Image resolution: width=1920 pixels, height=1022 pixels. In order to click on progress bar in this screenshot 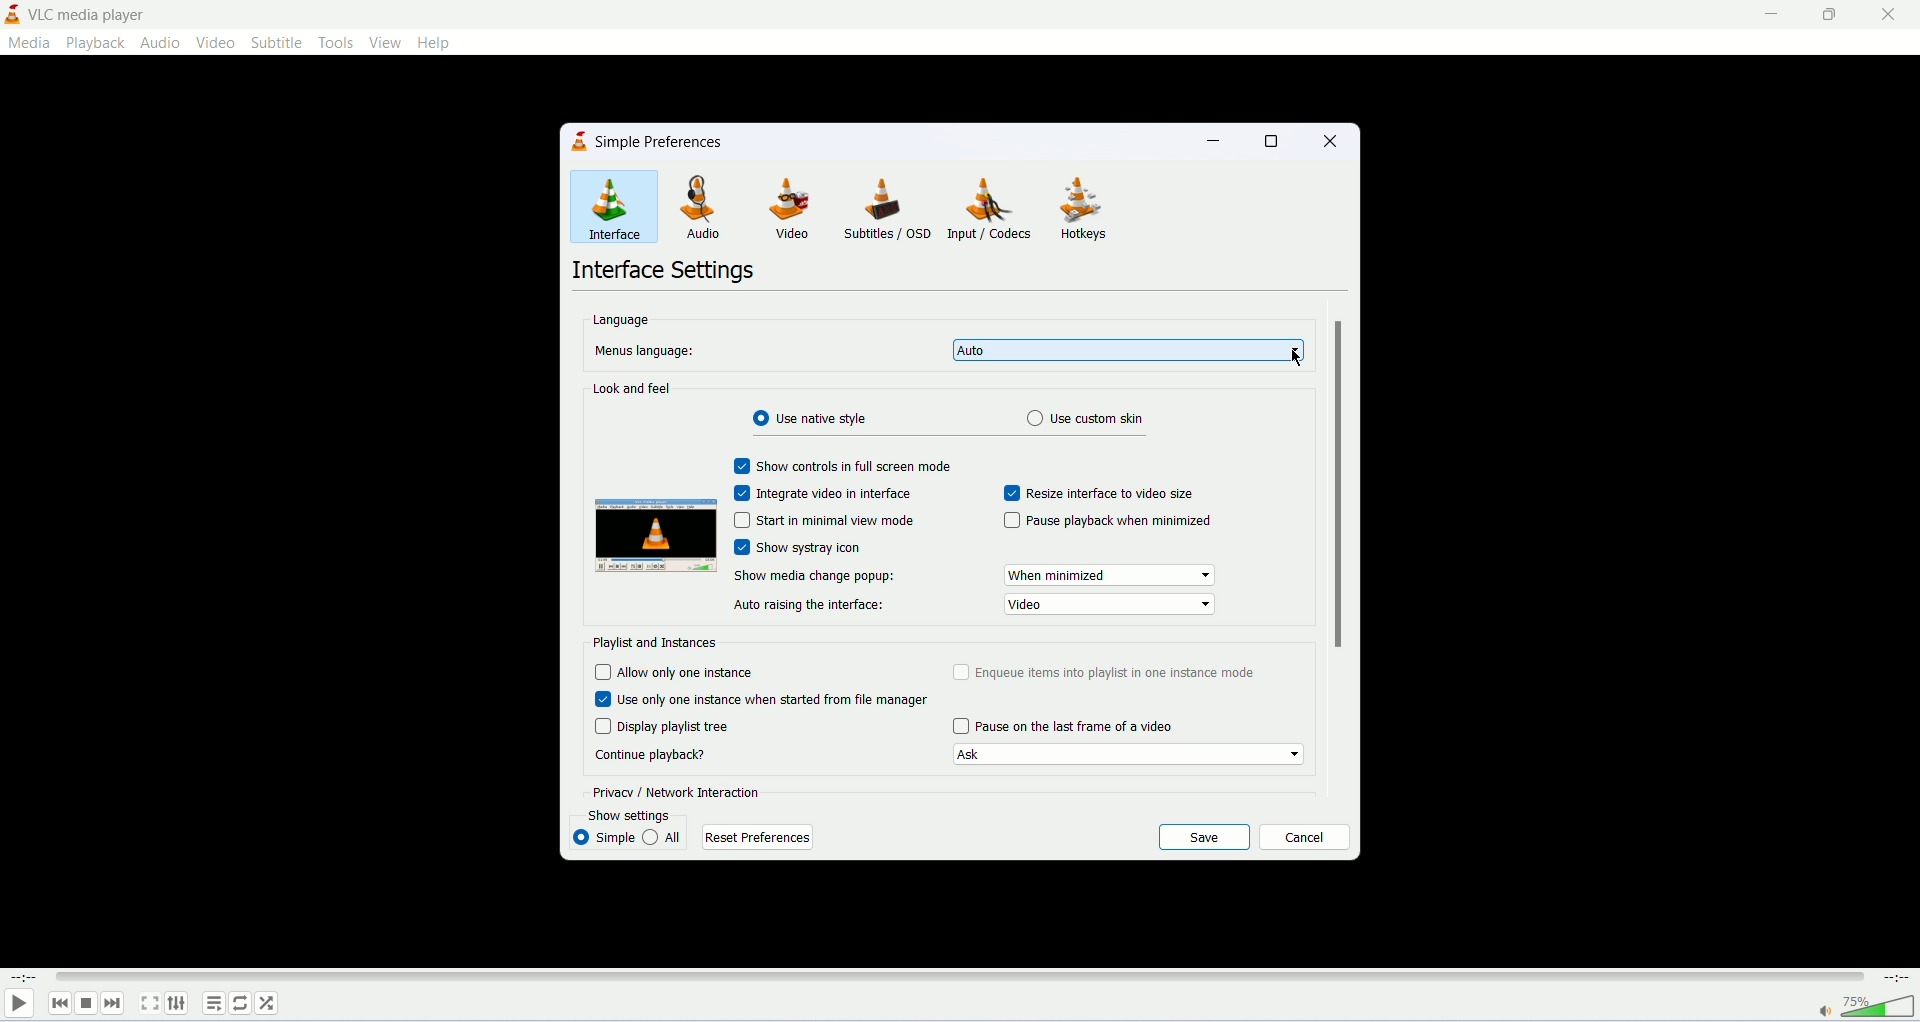, I will do `click(960, 977)`.